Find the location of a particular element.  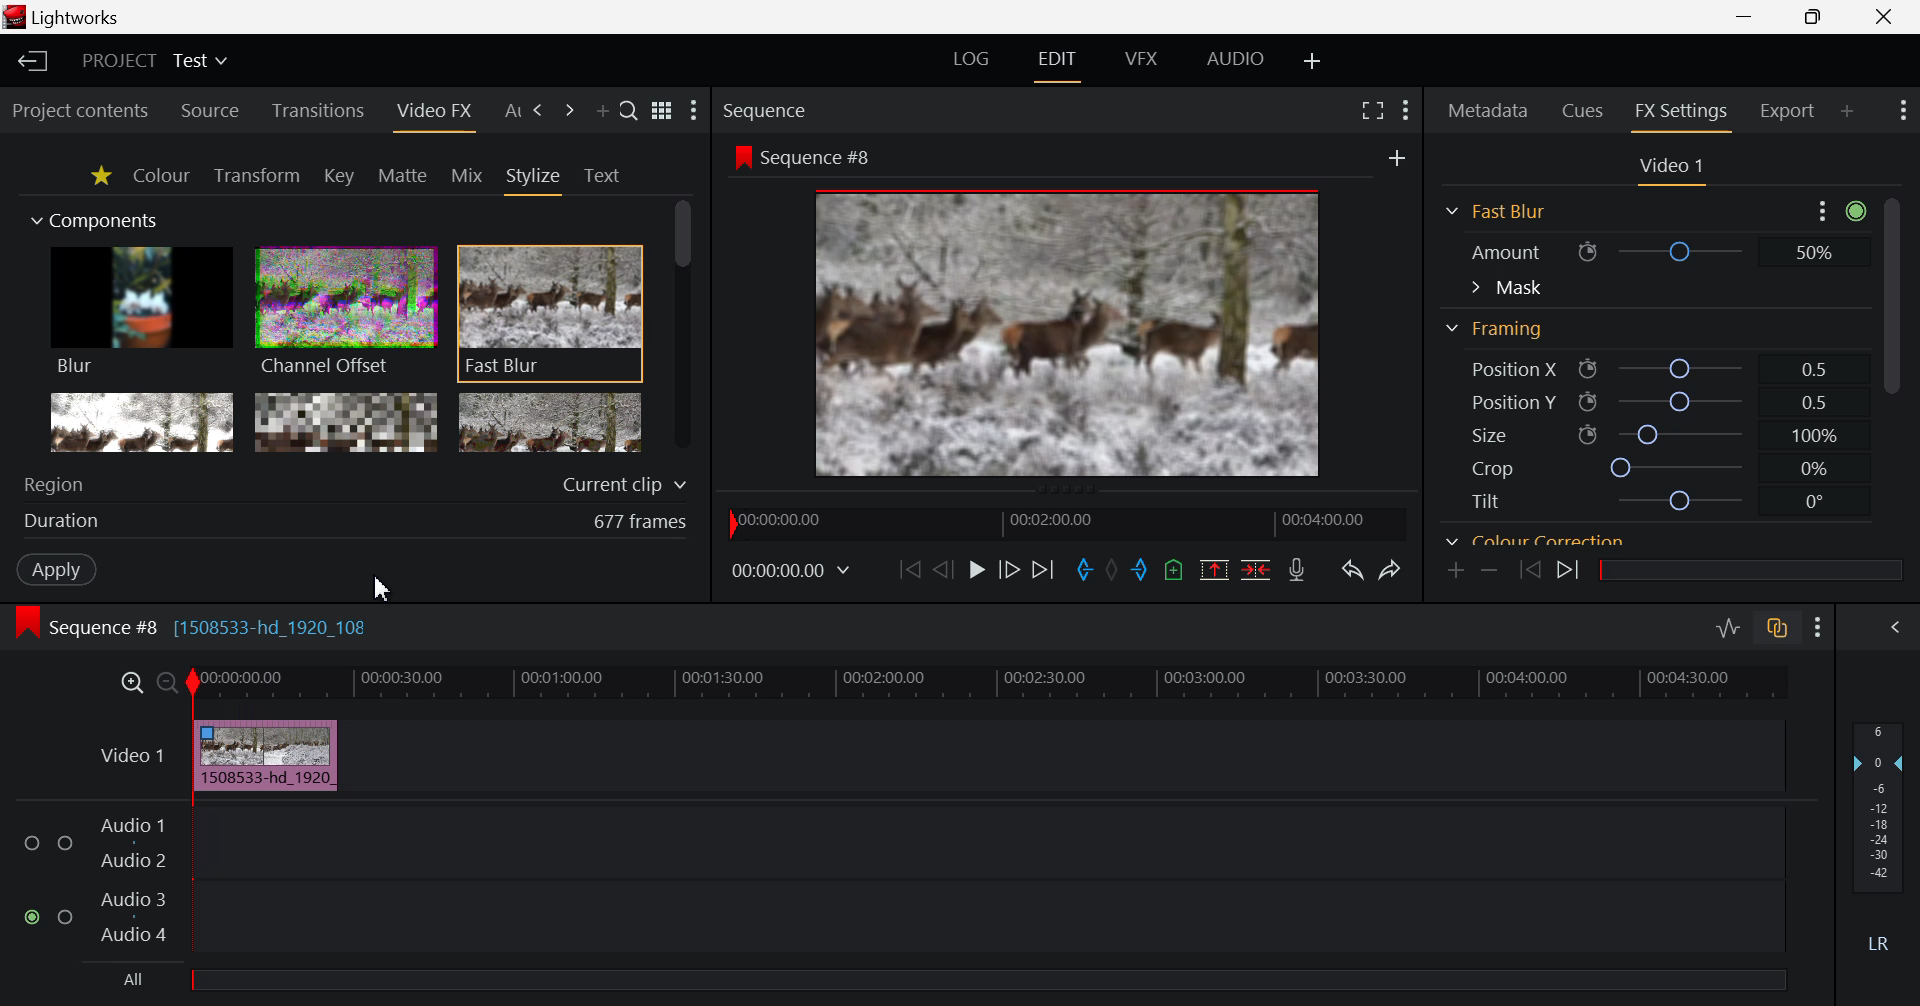

Favorites is located at coordinates (102, 177).